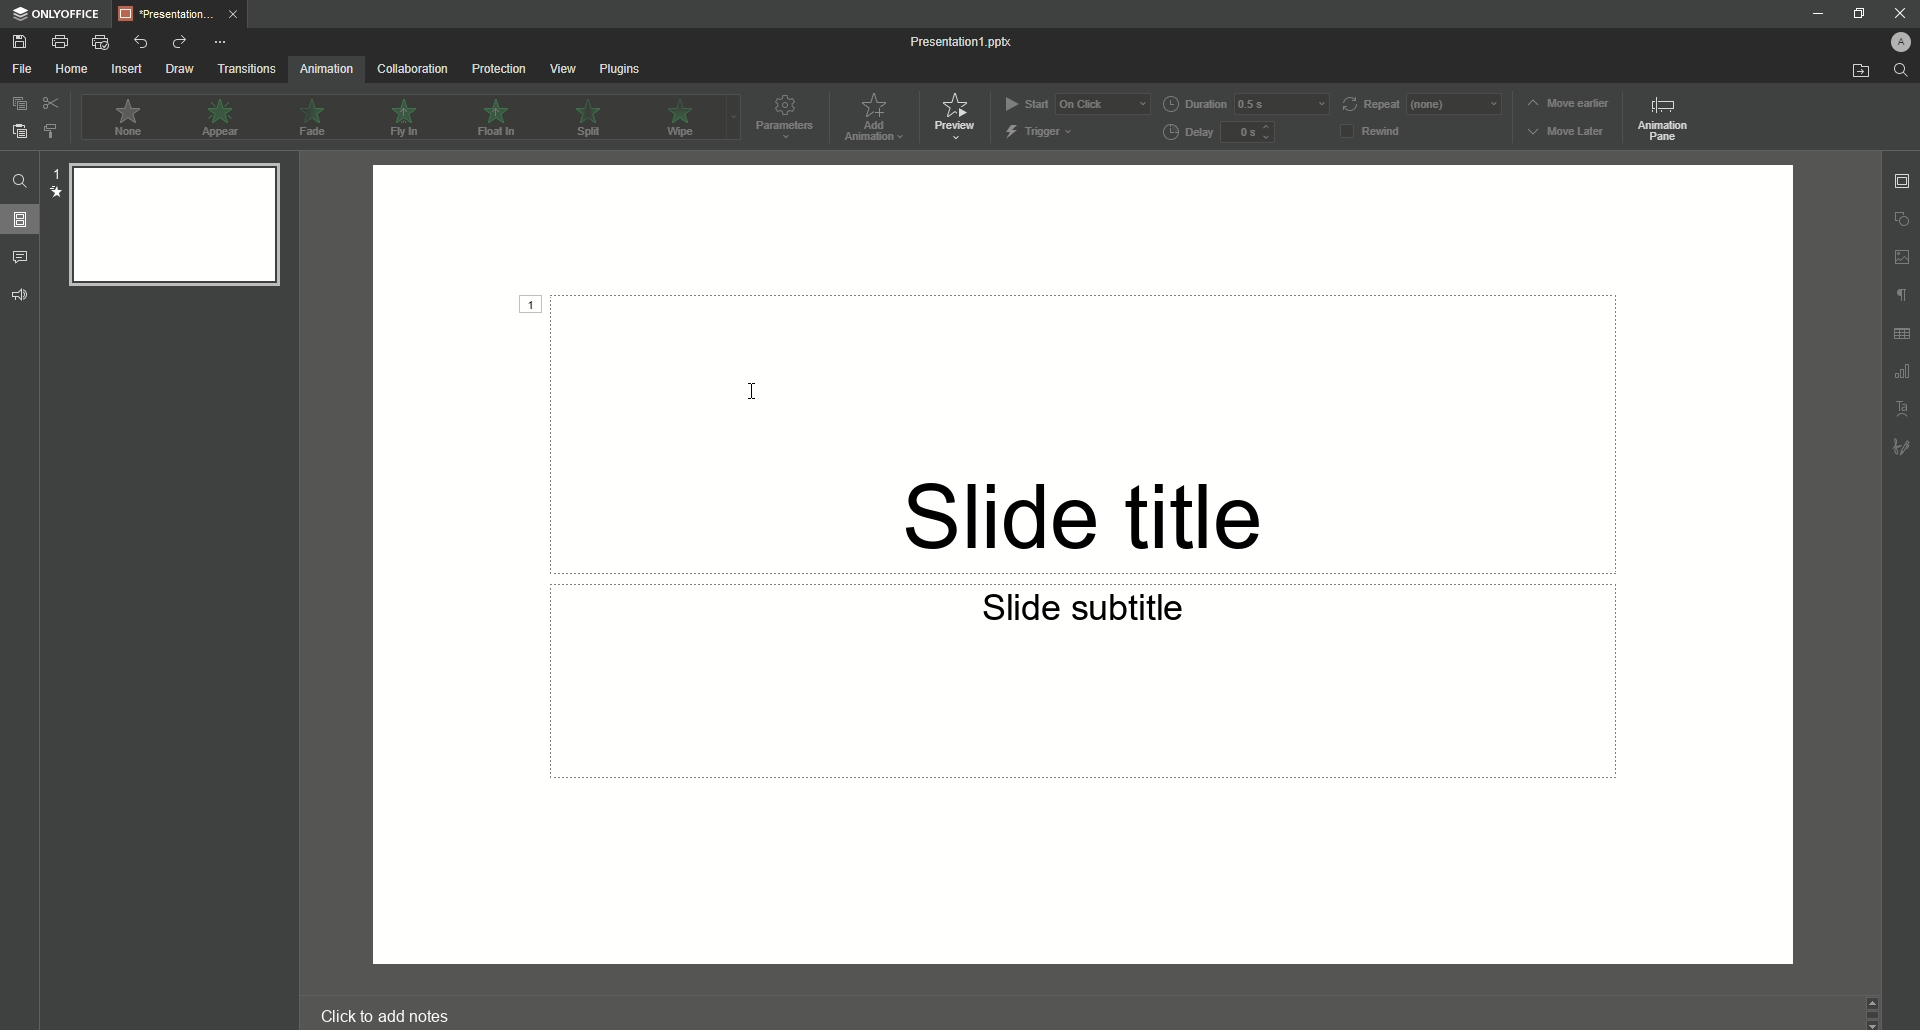  What do you see at coordinates (1821, 14) in the screenshot?
I see `Minimize` at bounding box center [1821, 14].